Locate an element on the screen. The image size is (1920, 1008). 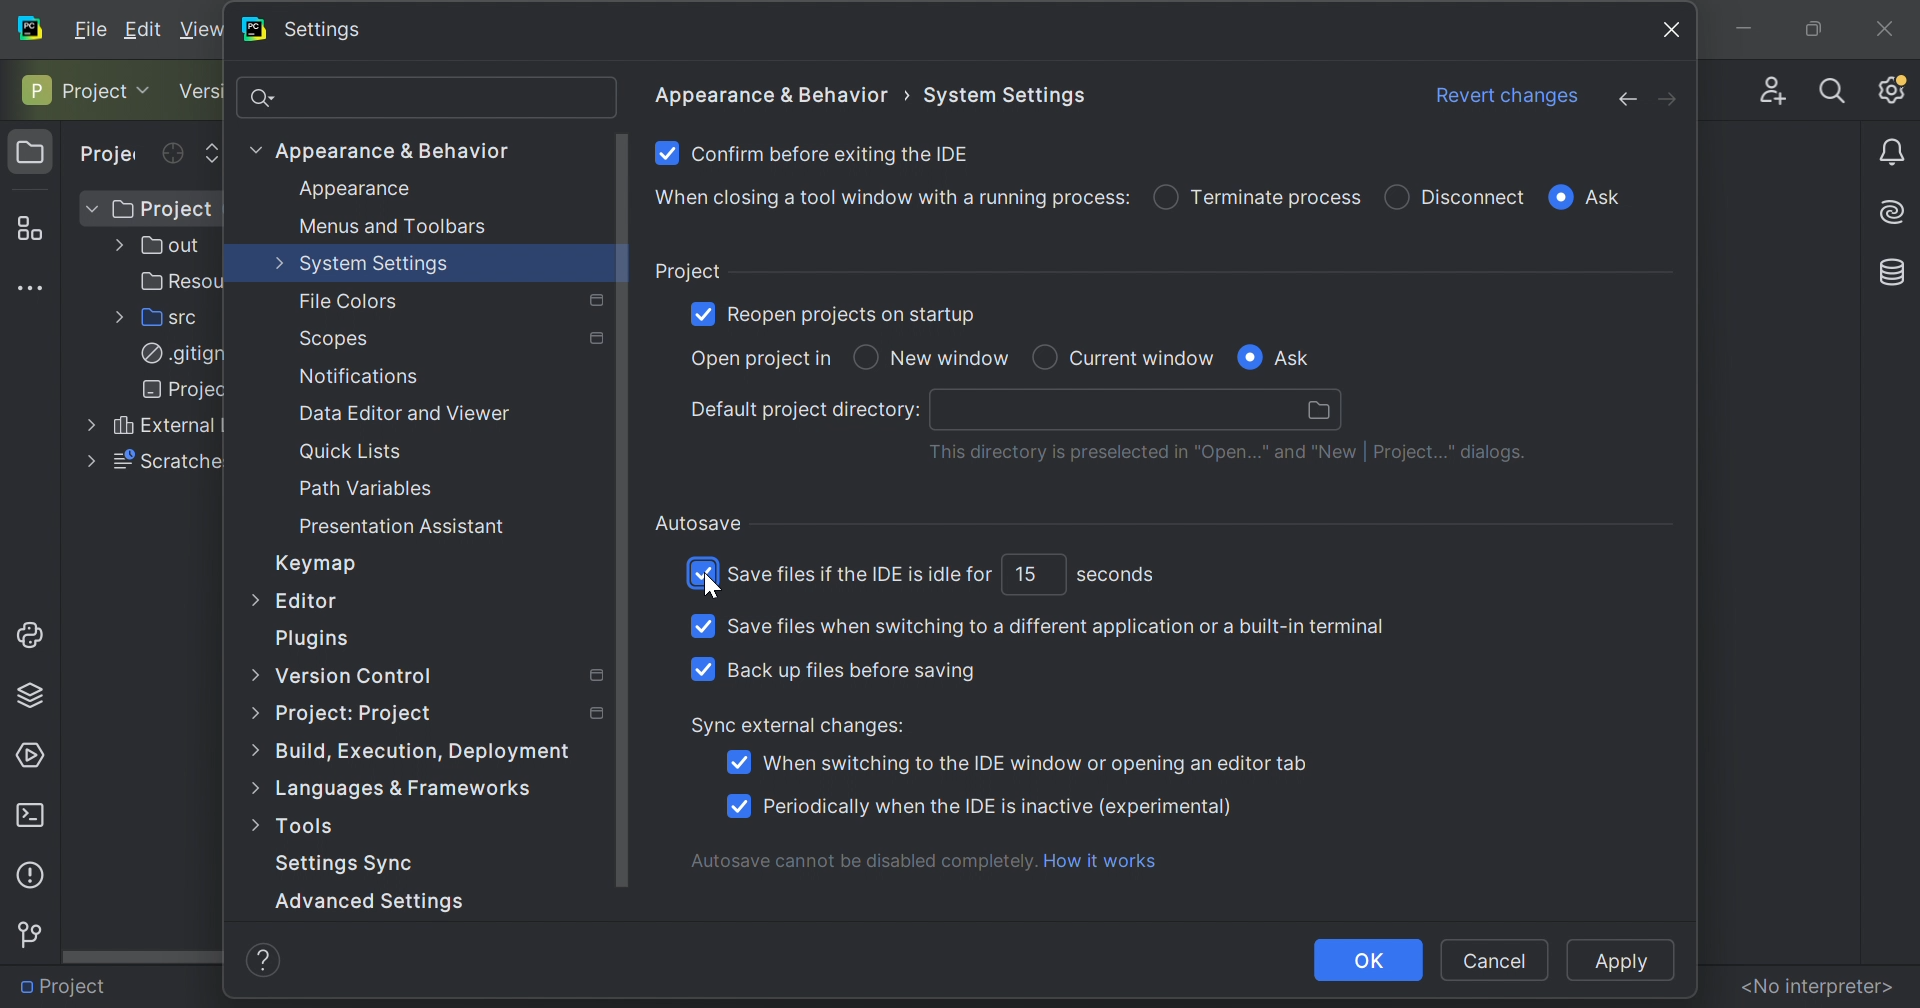
seconds is located at coordinates (1117, 577).